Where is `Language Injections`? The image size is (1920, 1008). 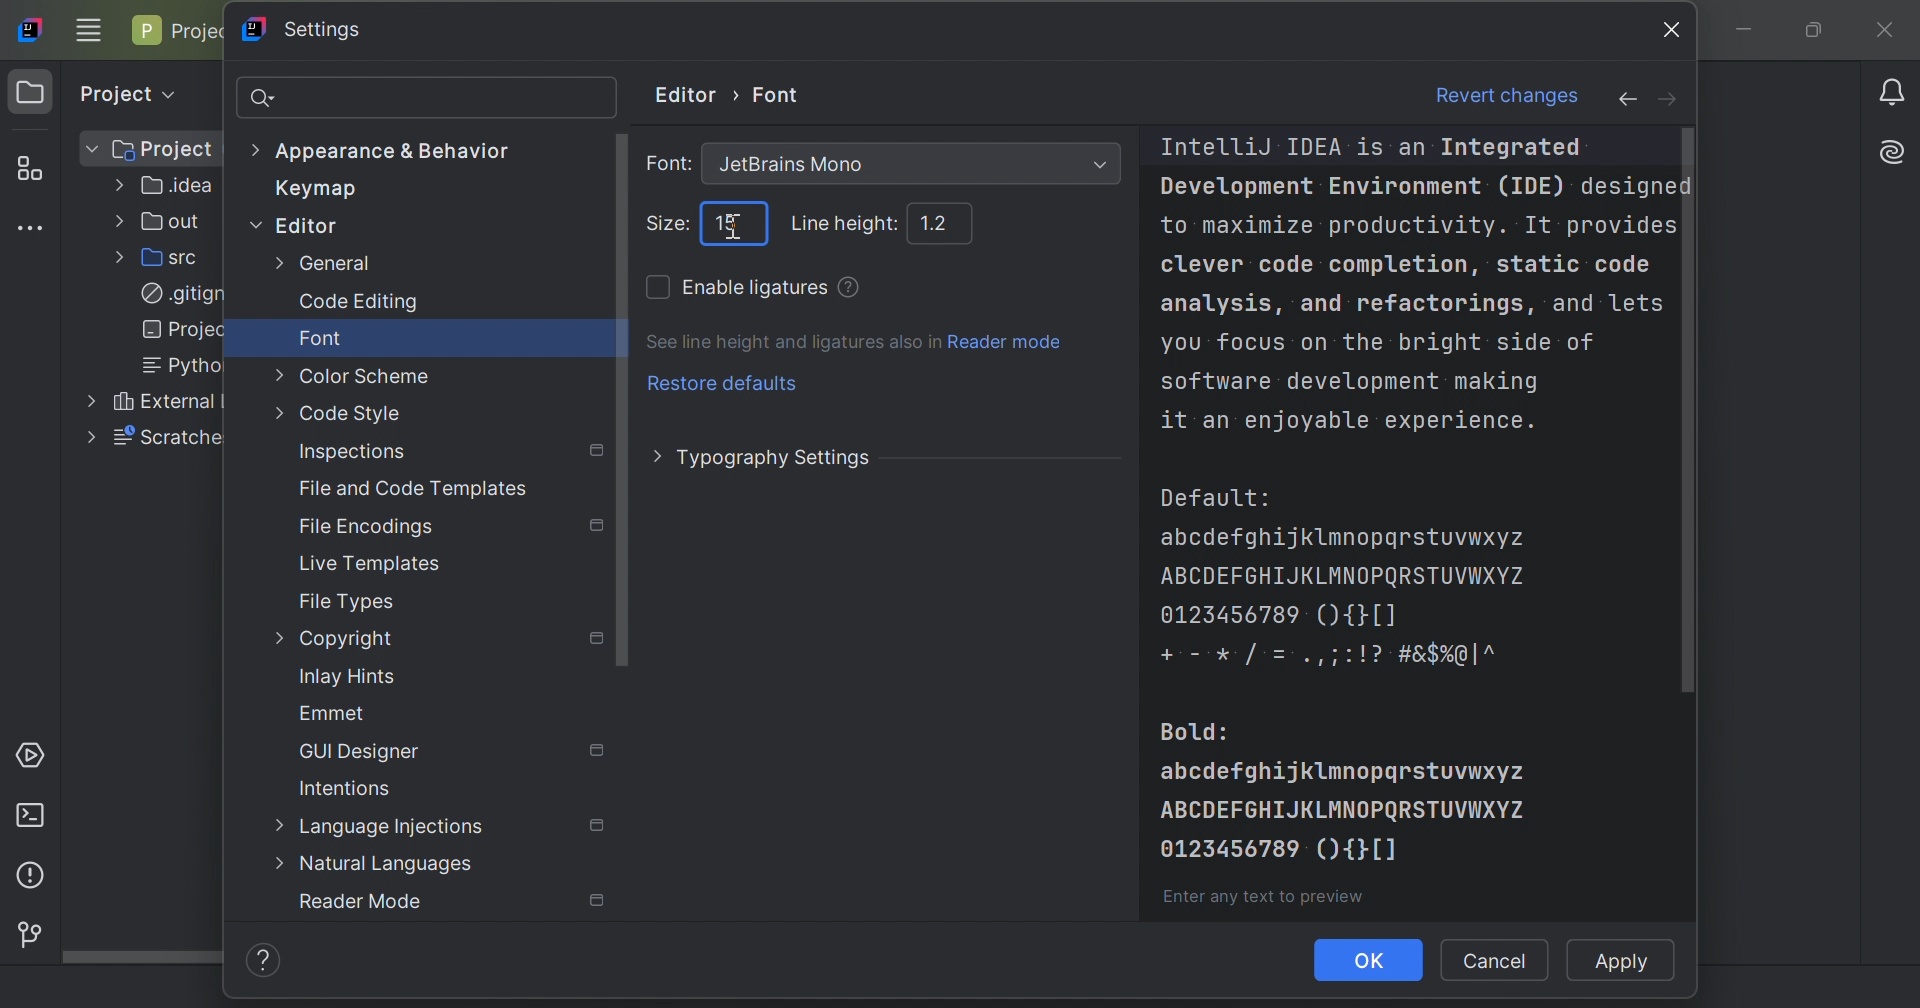
Language Injections is located at coordinates (383, 828).